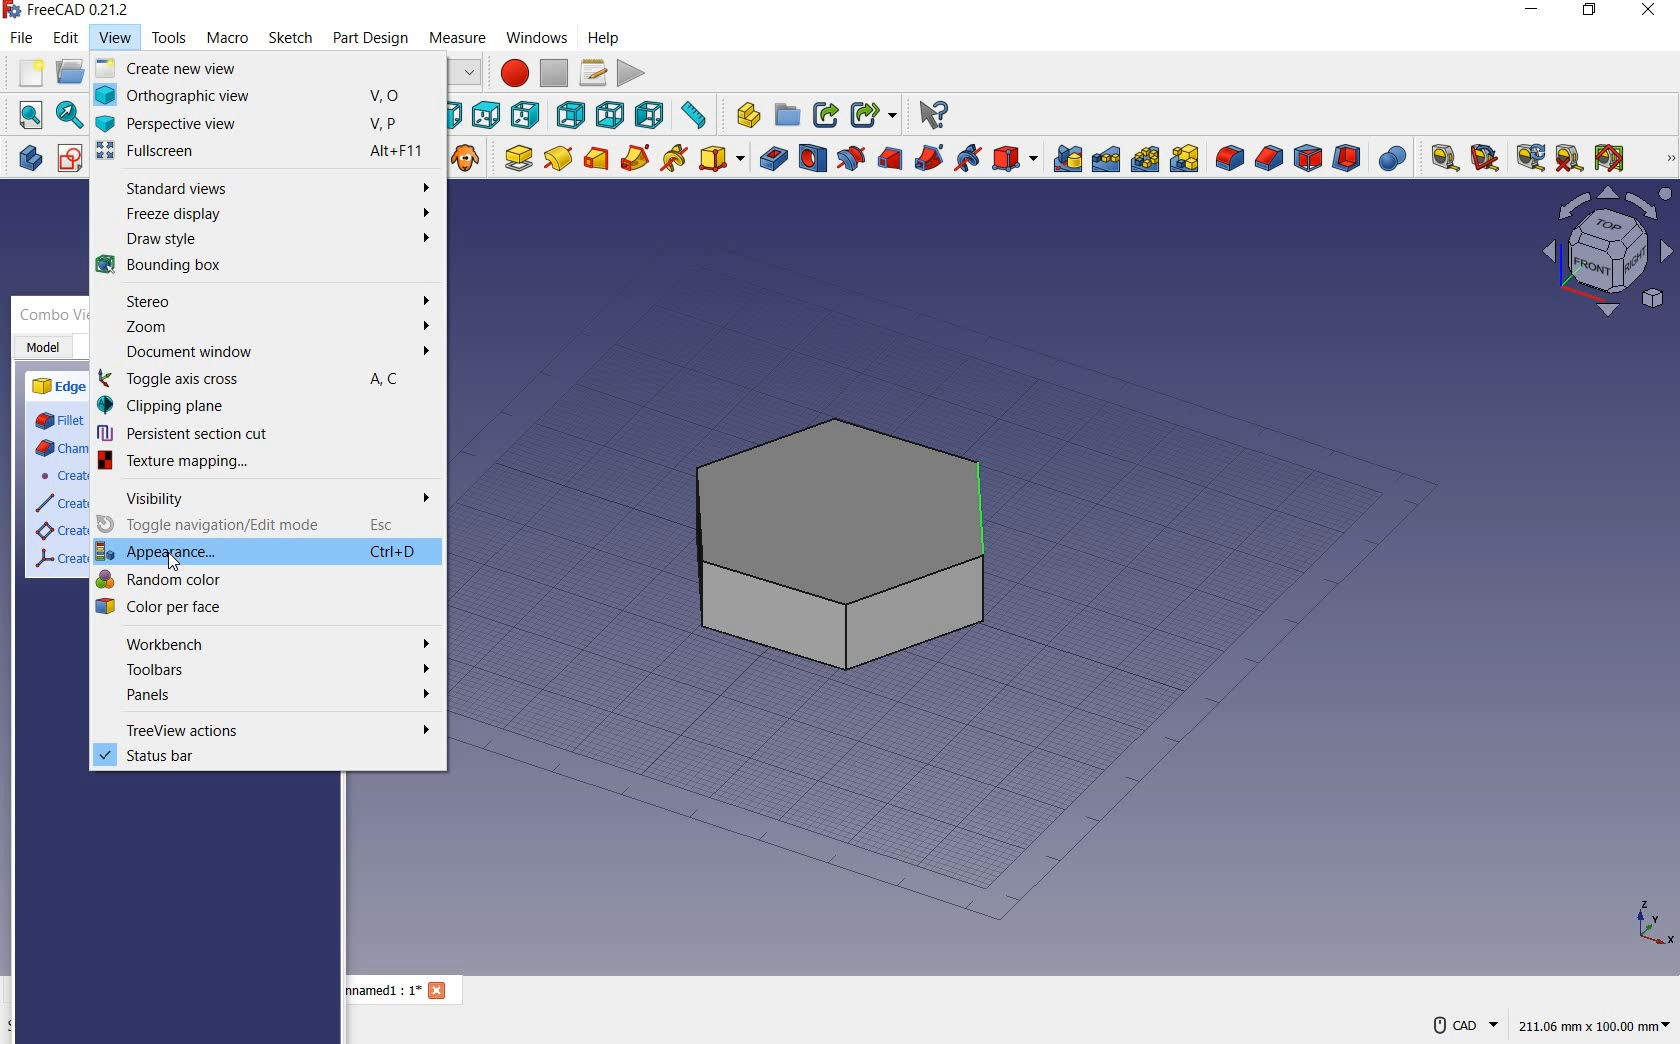  What do you see at coordinates (932, 116) in the screenshot?
I see `what's this?` at bounding box center [932, 116].